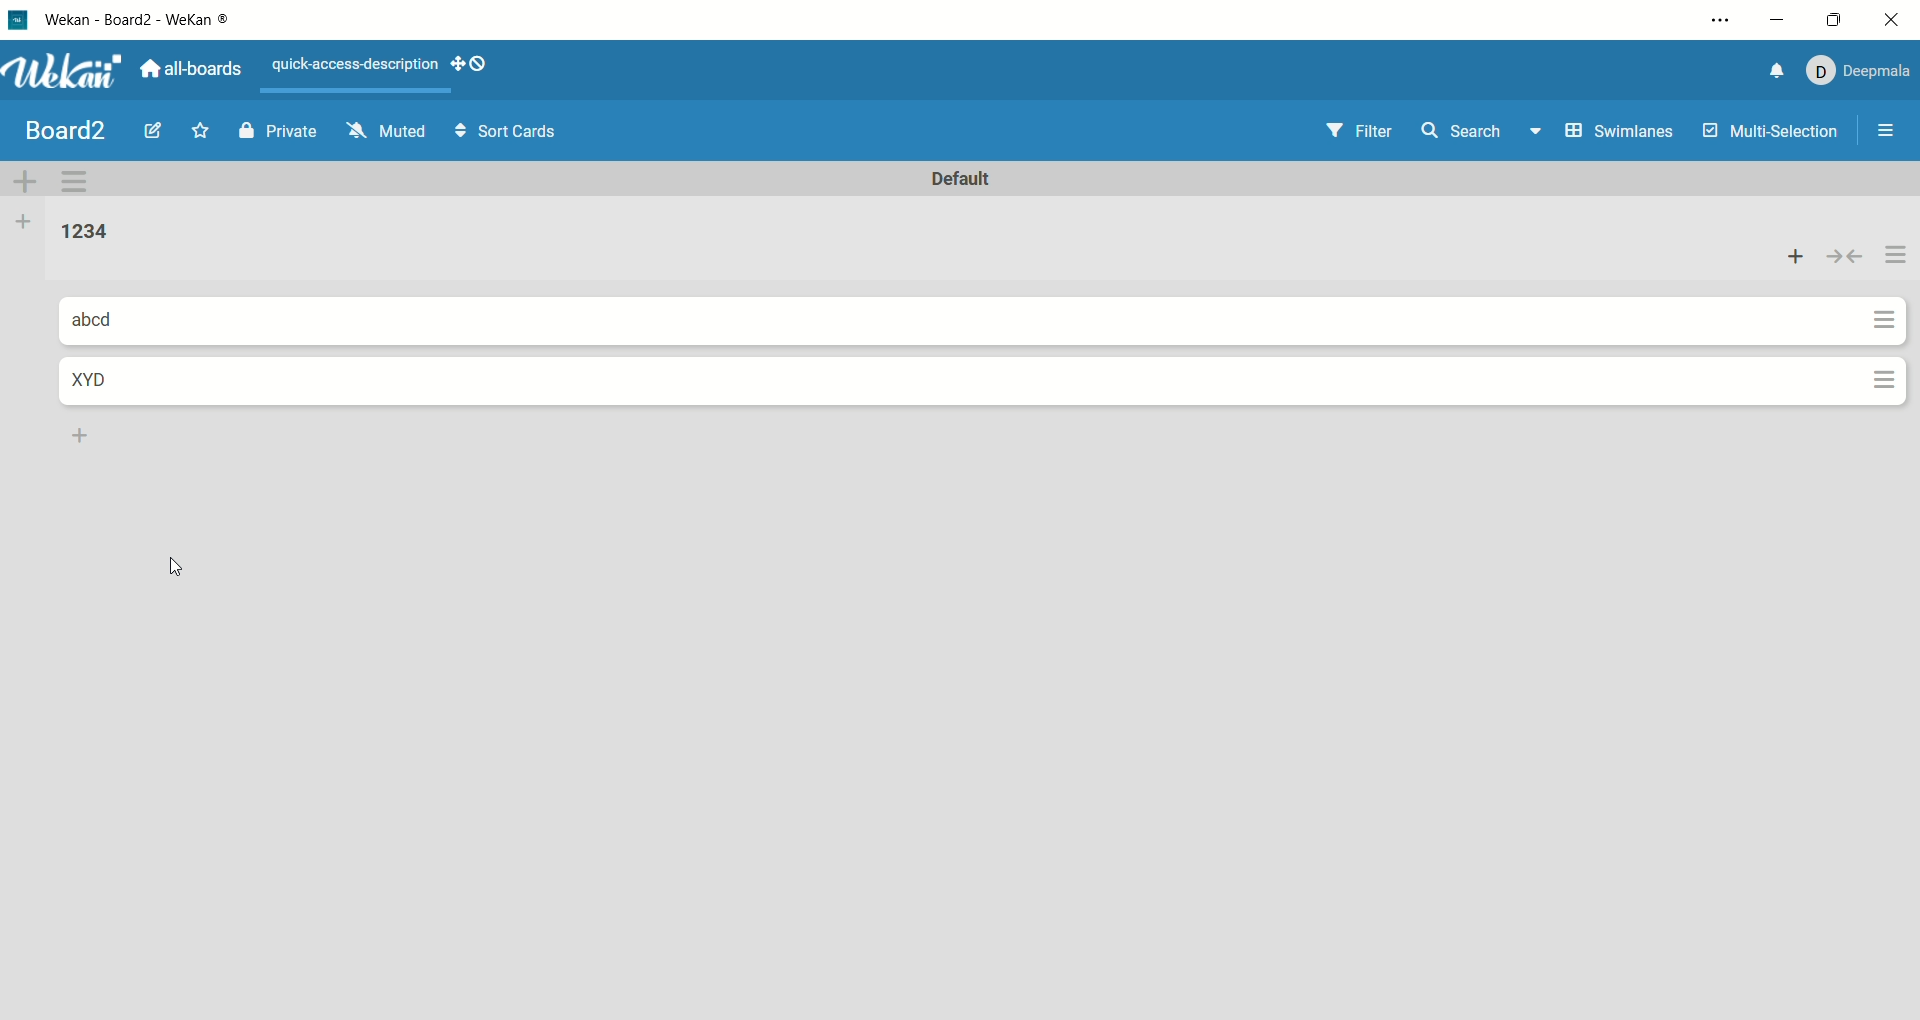 This screenshot has width=1920, height=1020. What do you see at coordinates (180, 565) in the screenshot?
I see `cursor` at bounding box center [180, 565].